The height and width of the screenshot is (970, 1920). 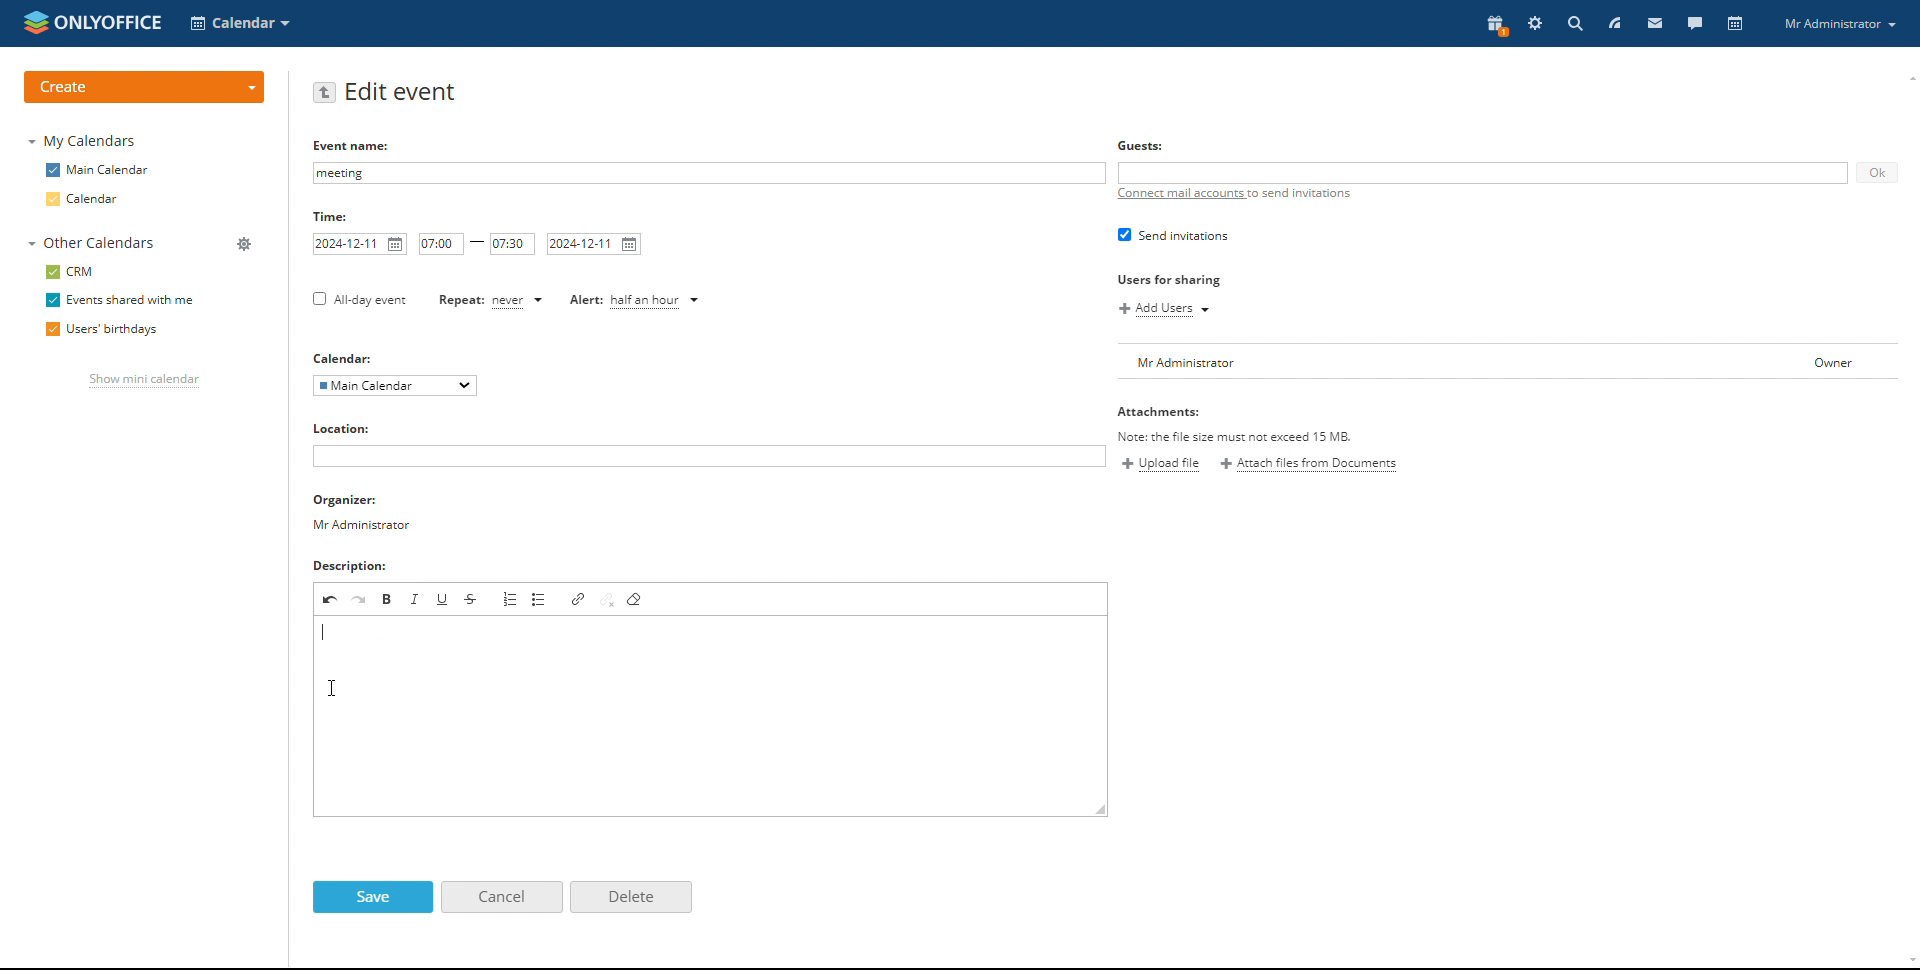 I want to click on attach files from documents, so click(x=1309, y=463).